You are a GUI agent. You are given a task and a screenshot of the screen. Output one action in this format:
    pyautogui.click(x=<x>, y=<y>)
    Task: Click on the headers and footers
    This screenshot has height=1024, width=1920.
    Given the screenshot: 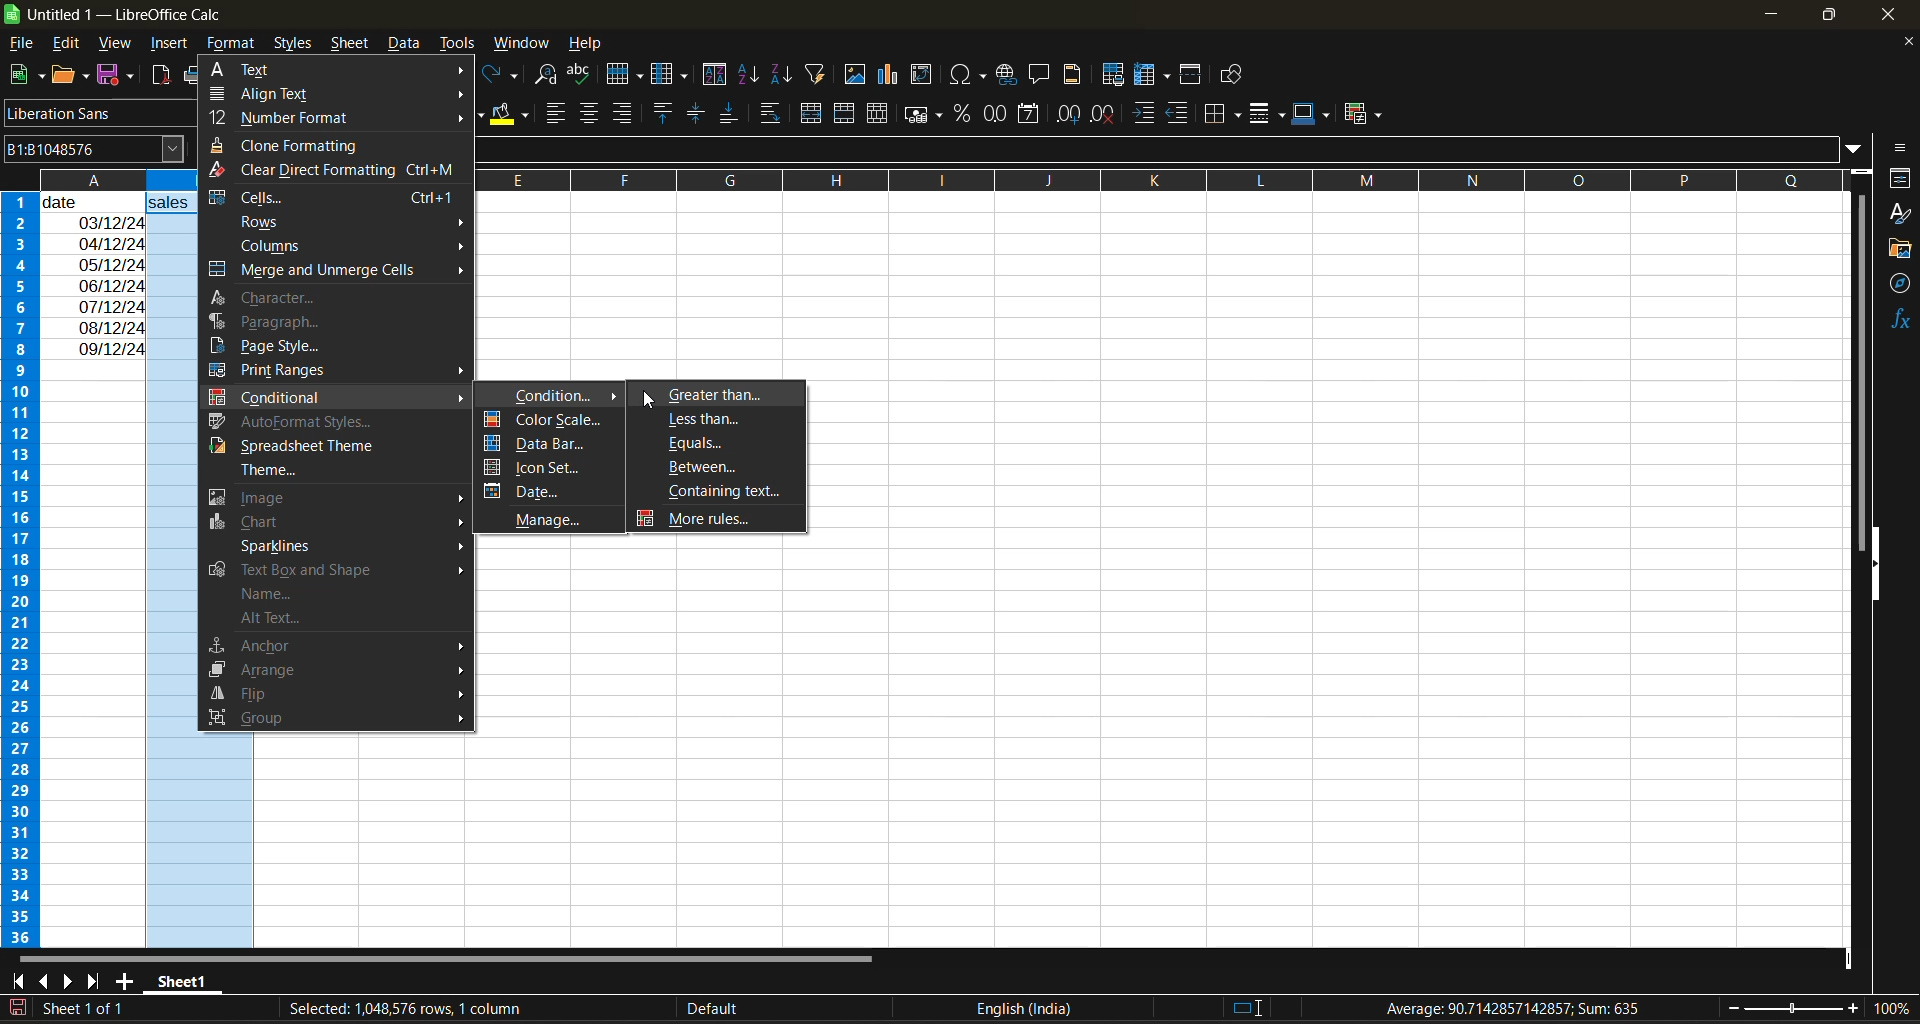 What is the action you would take?
    pyautogui.click(x=1078, y=74)
    